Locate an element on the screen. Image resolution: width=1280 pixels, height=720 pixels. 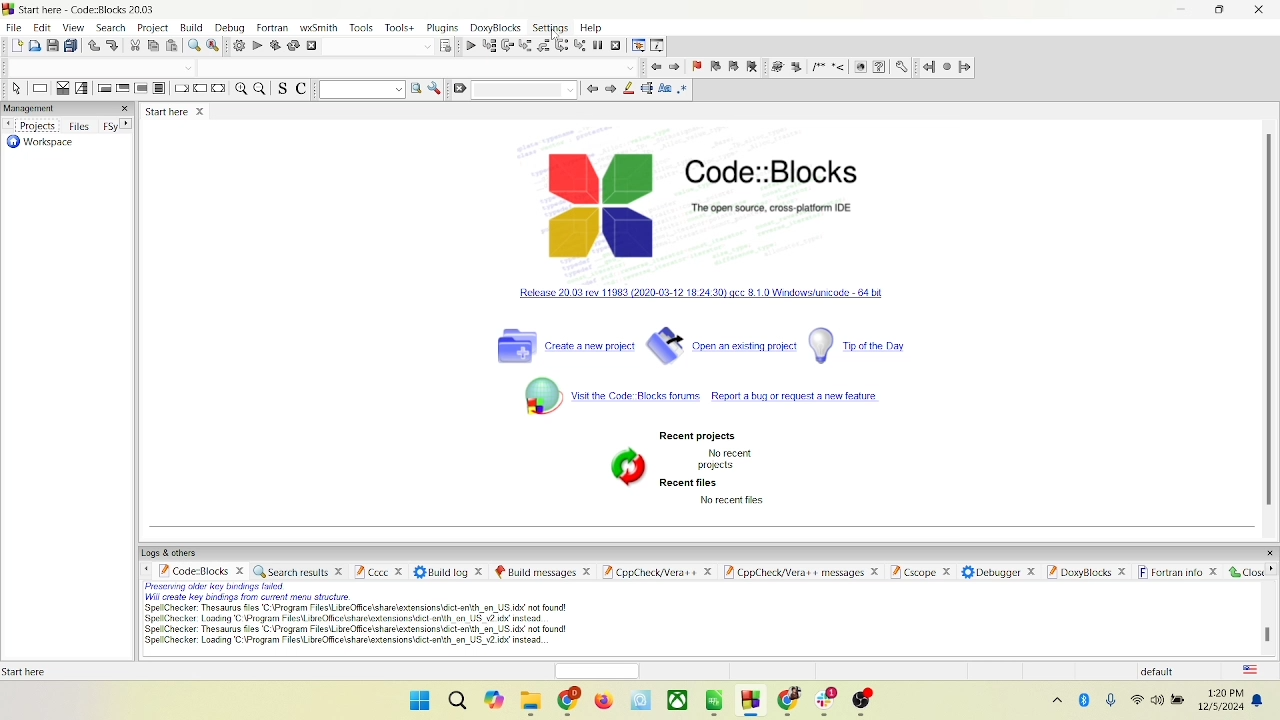
redo is located at coordinates (113, 45).